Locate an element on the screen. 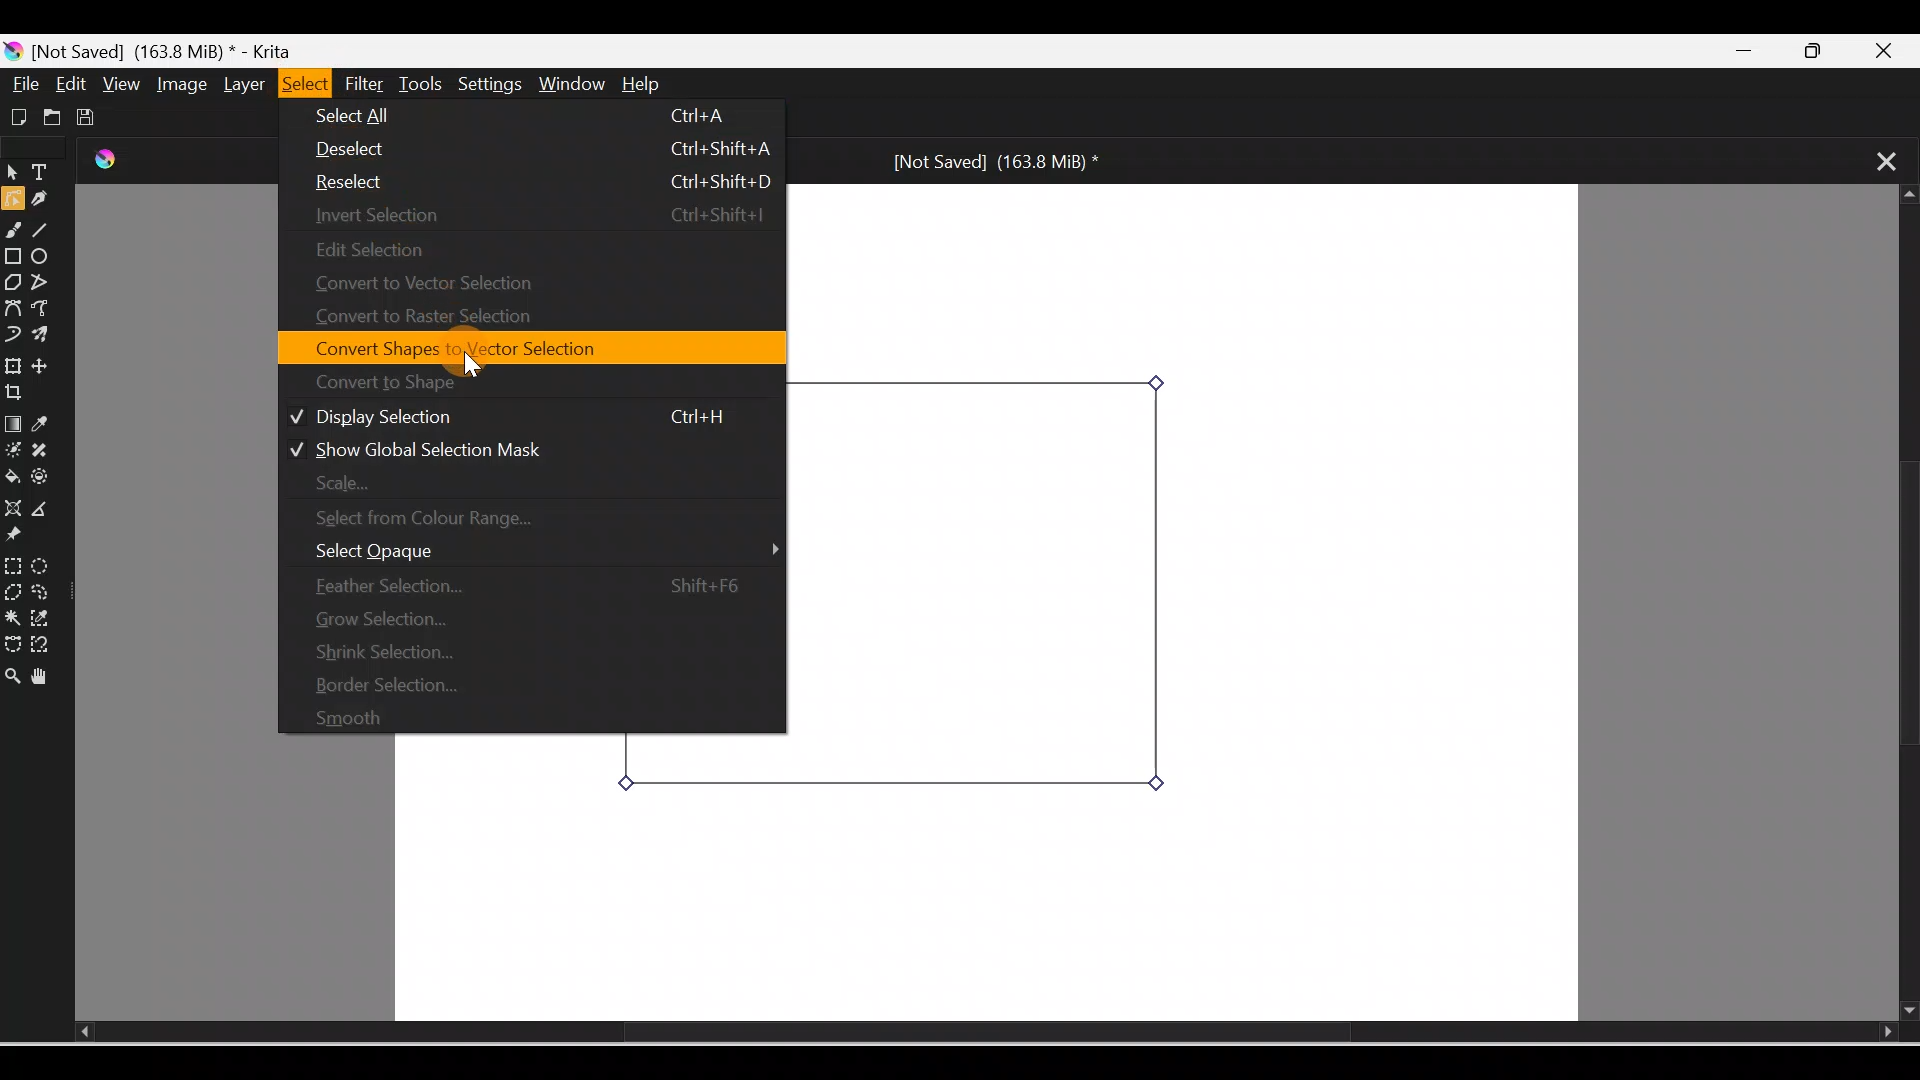  Magnetic curve selection tool is located at coordinates (46, 646).